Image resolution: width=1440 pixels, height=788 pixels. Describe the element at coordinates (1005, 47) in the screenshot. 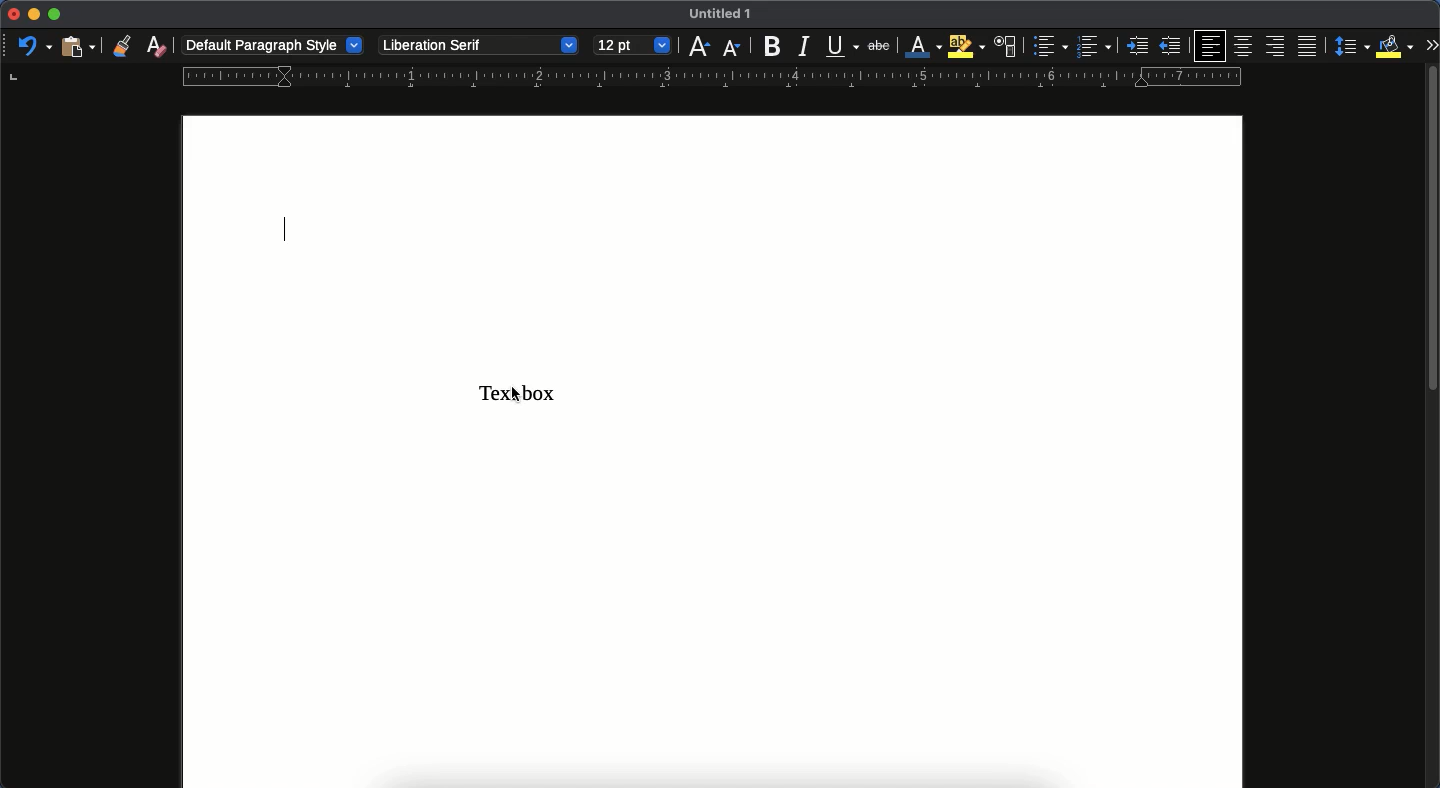

I see `character` at that location.